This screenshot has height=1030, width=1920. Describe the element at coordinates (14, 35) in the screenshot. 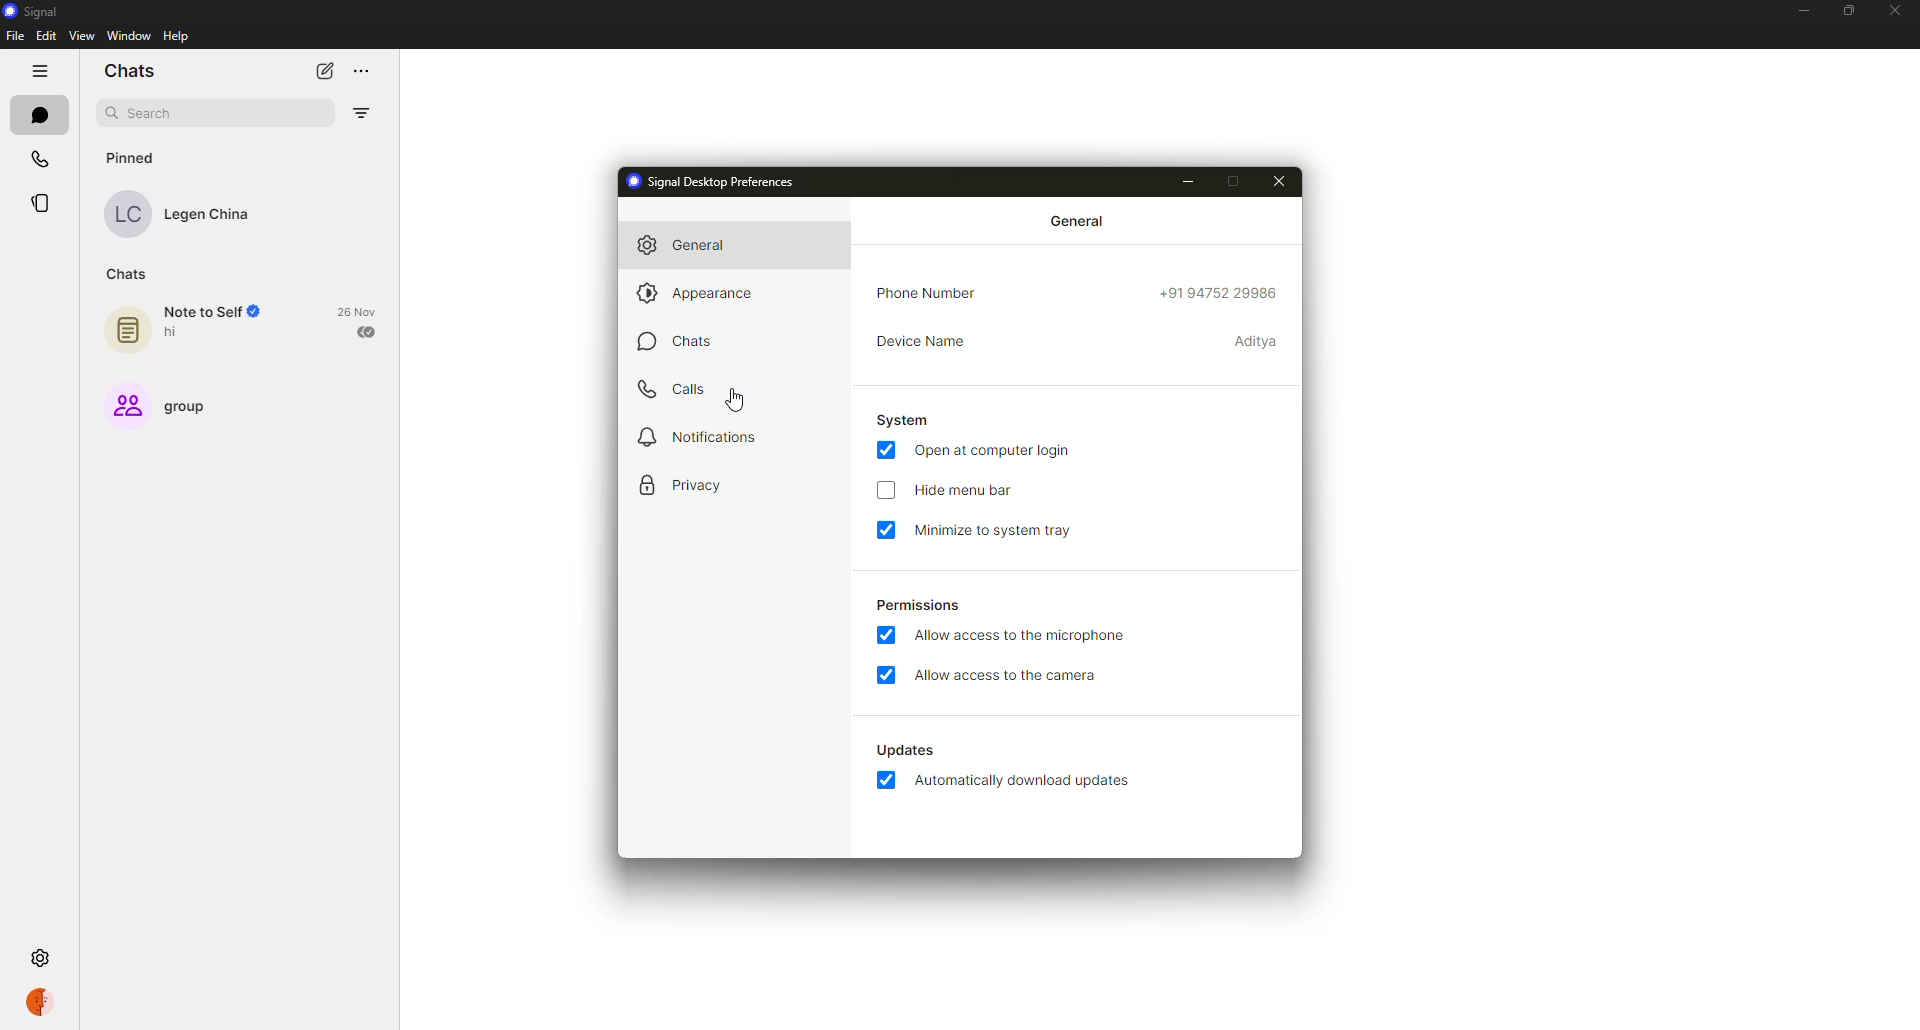

I see `file` at that location.